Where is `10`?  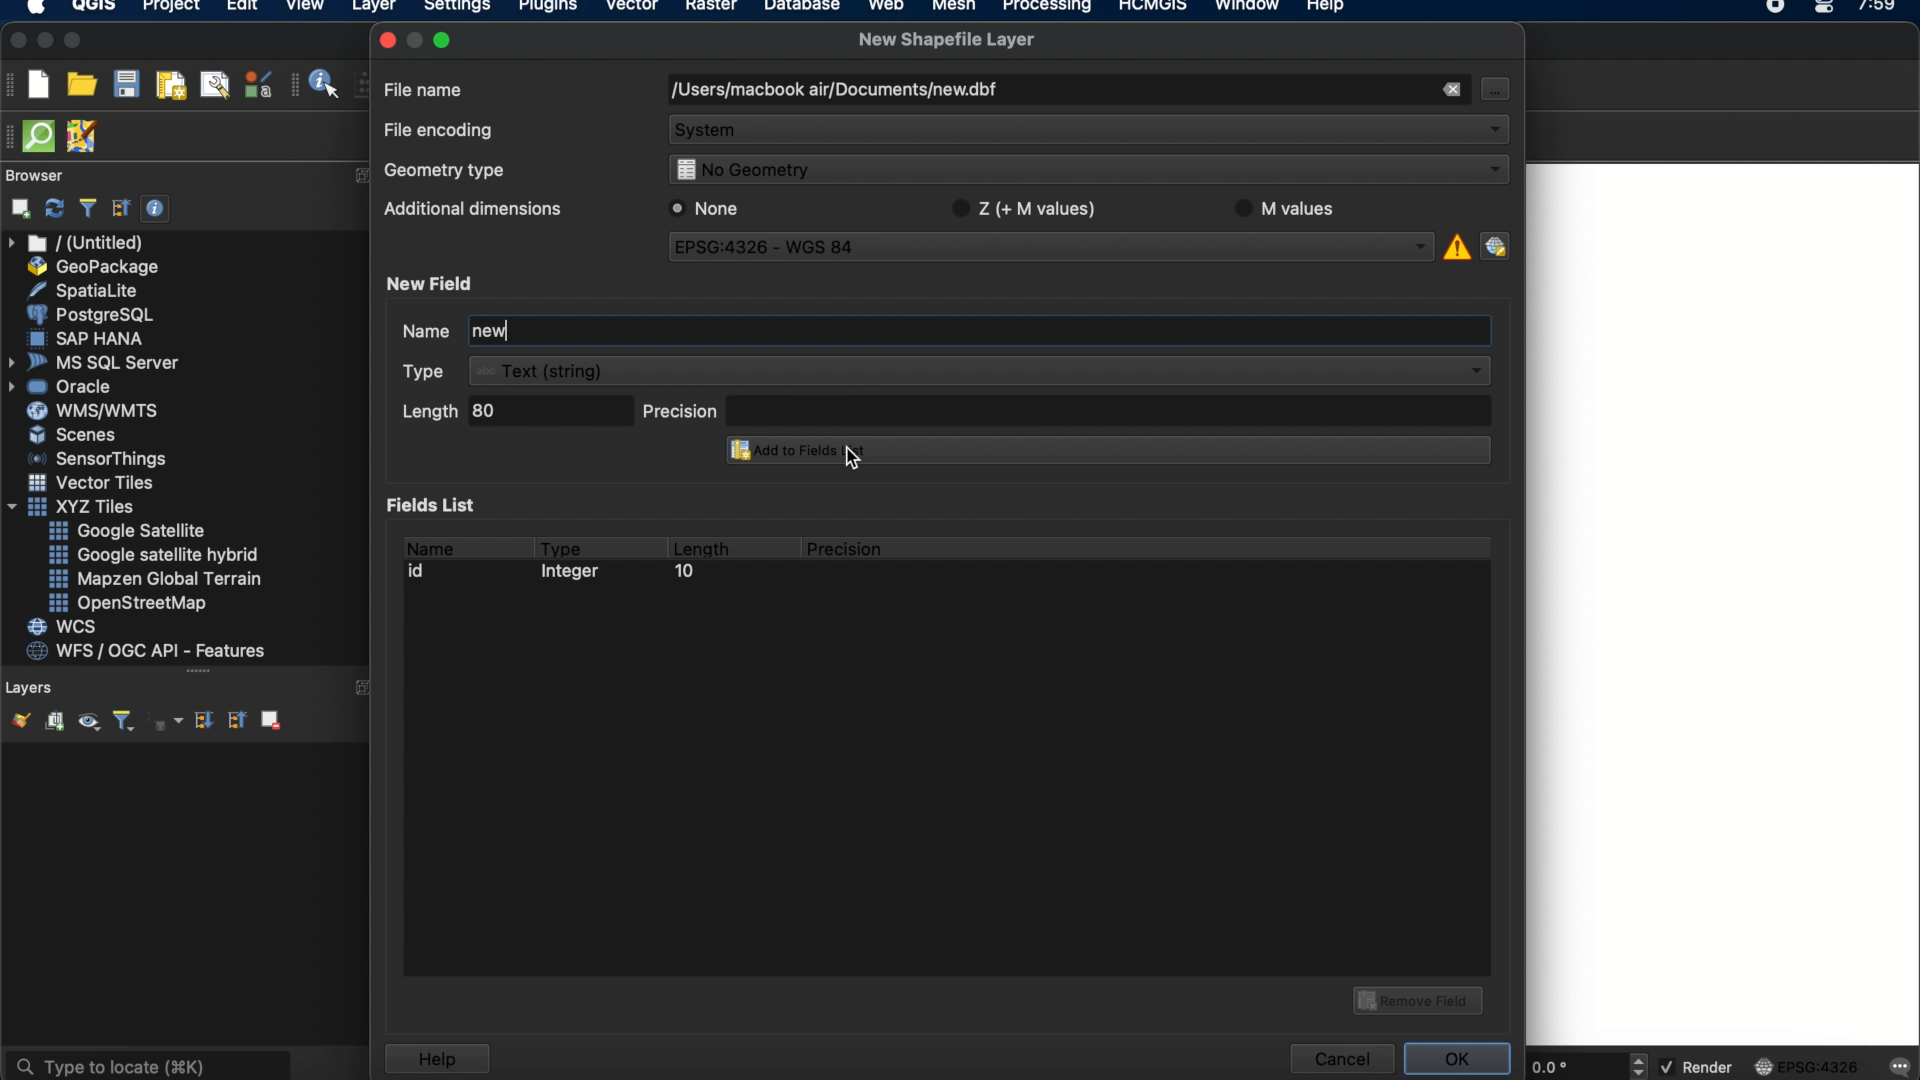 10 is located at coordinates (683, 574).